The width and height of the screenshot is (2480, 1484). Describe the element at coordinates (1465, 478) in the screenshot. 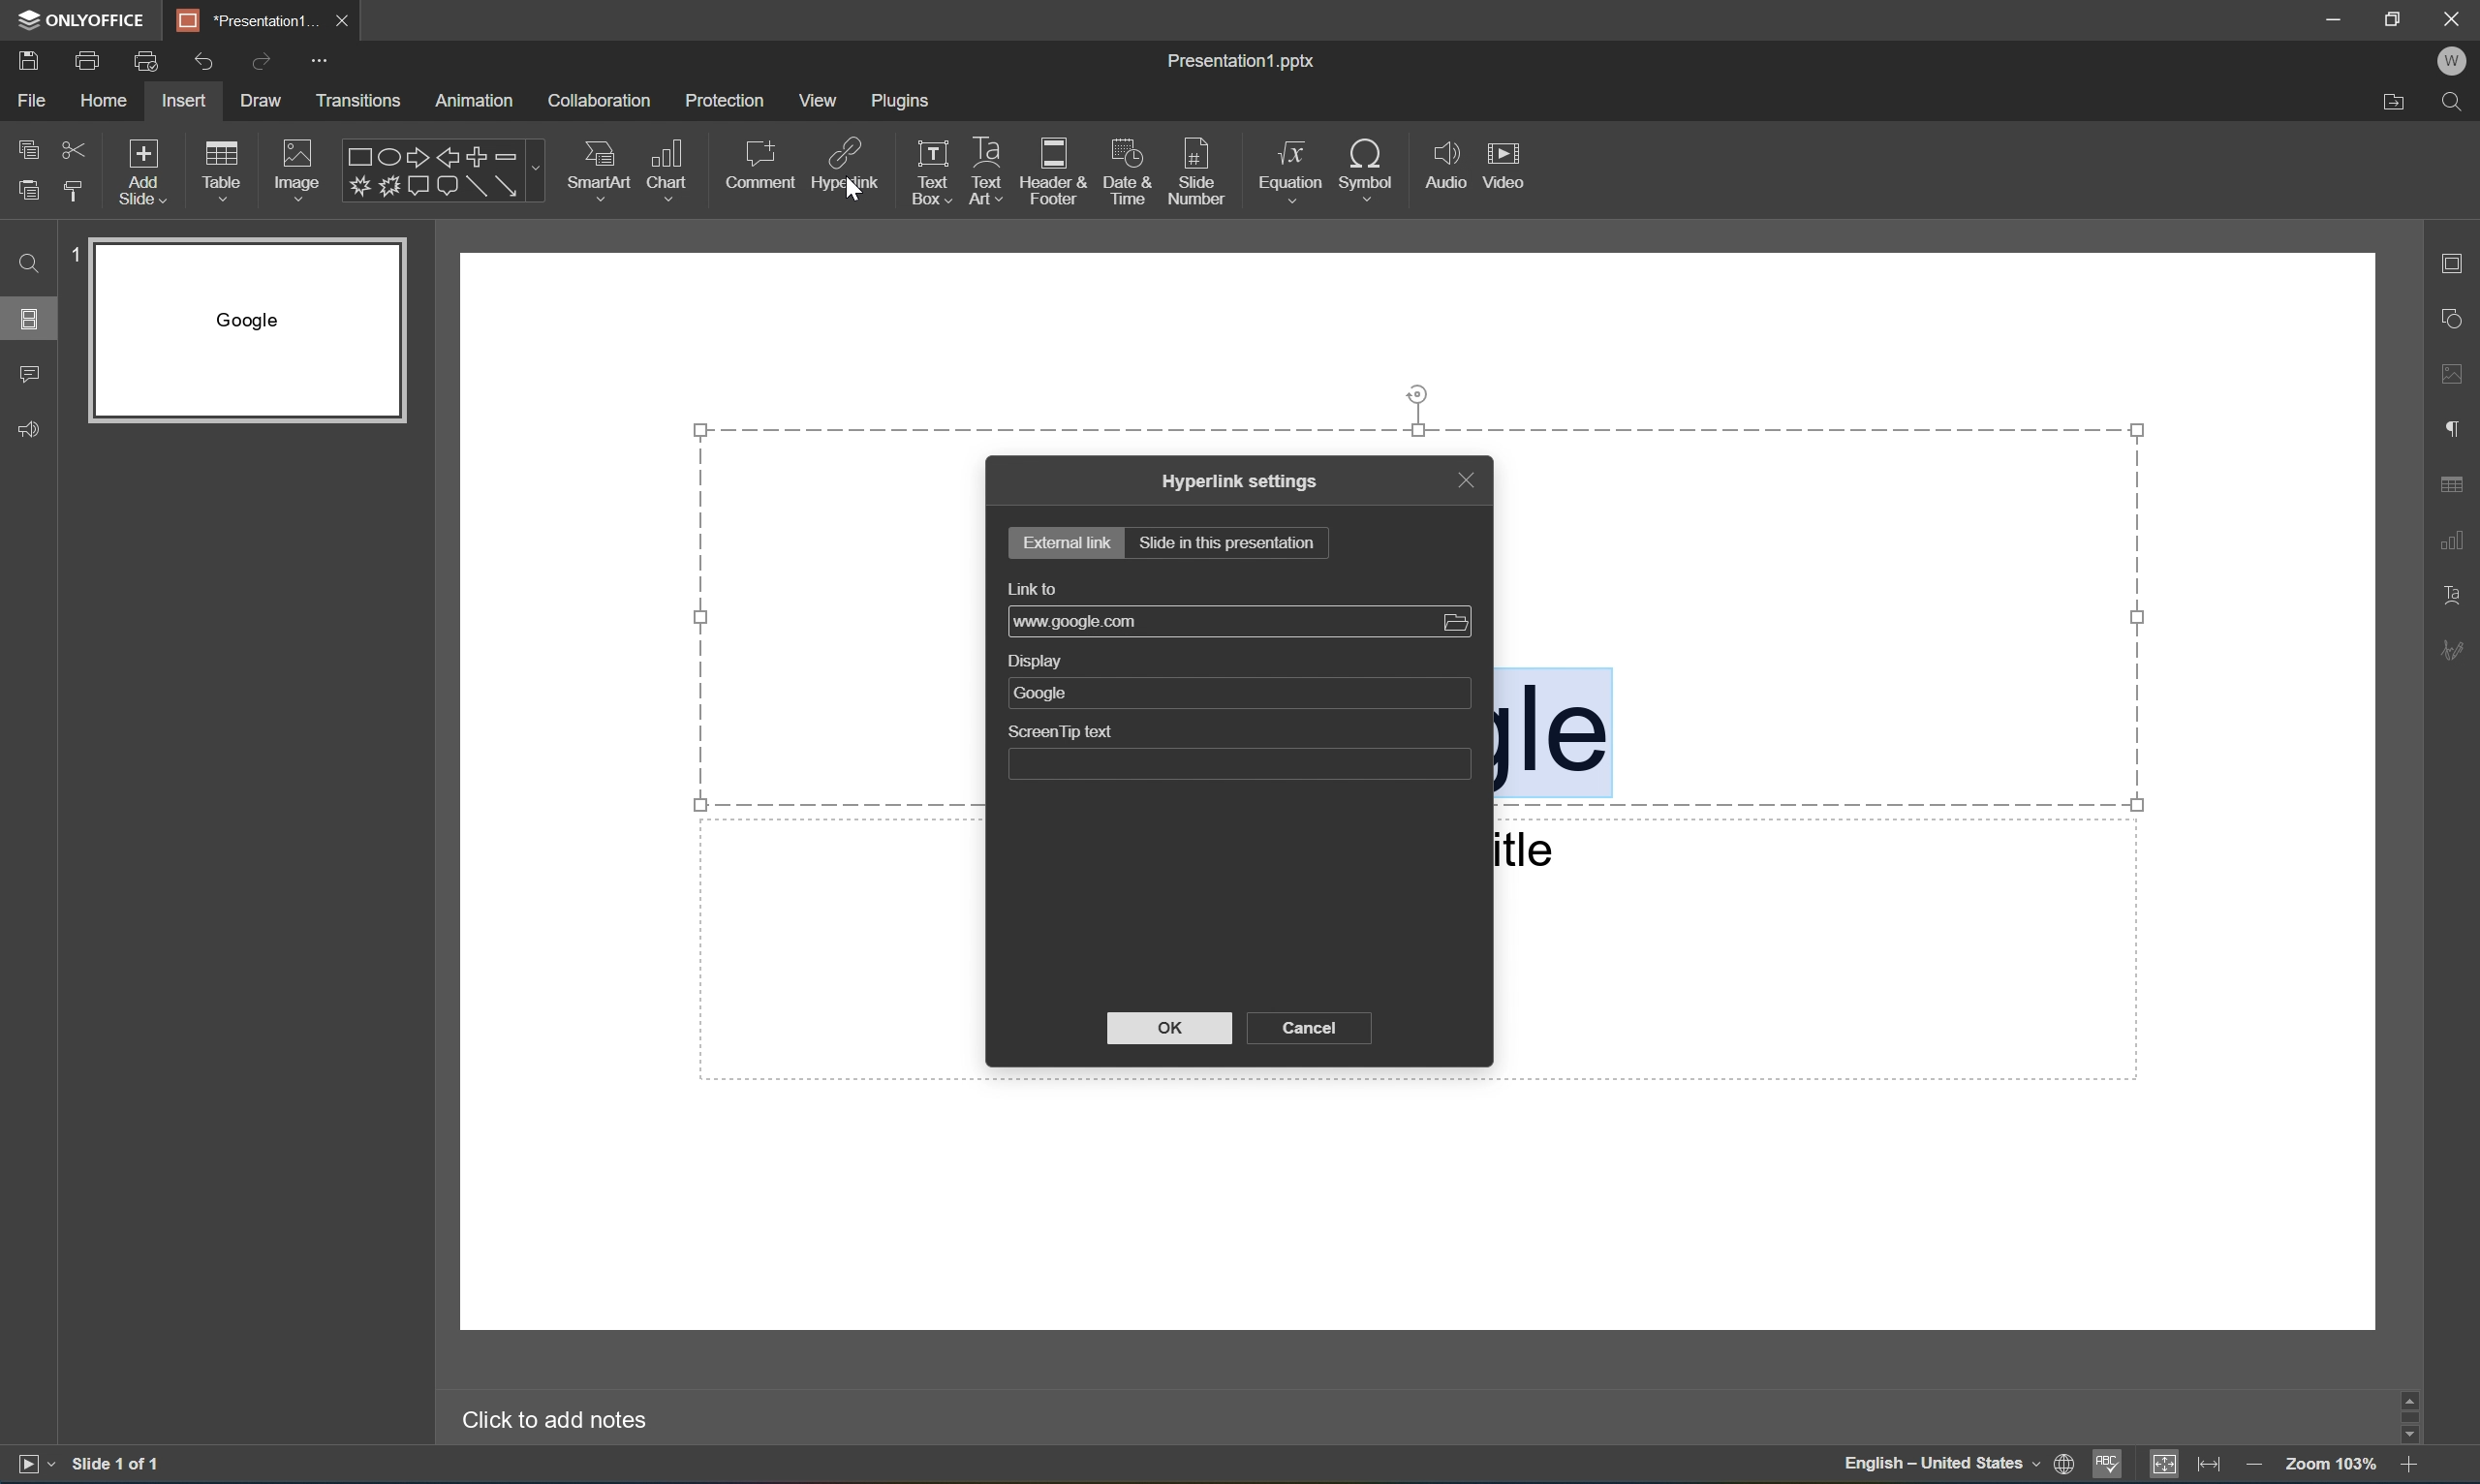

I see `Close` at that location.